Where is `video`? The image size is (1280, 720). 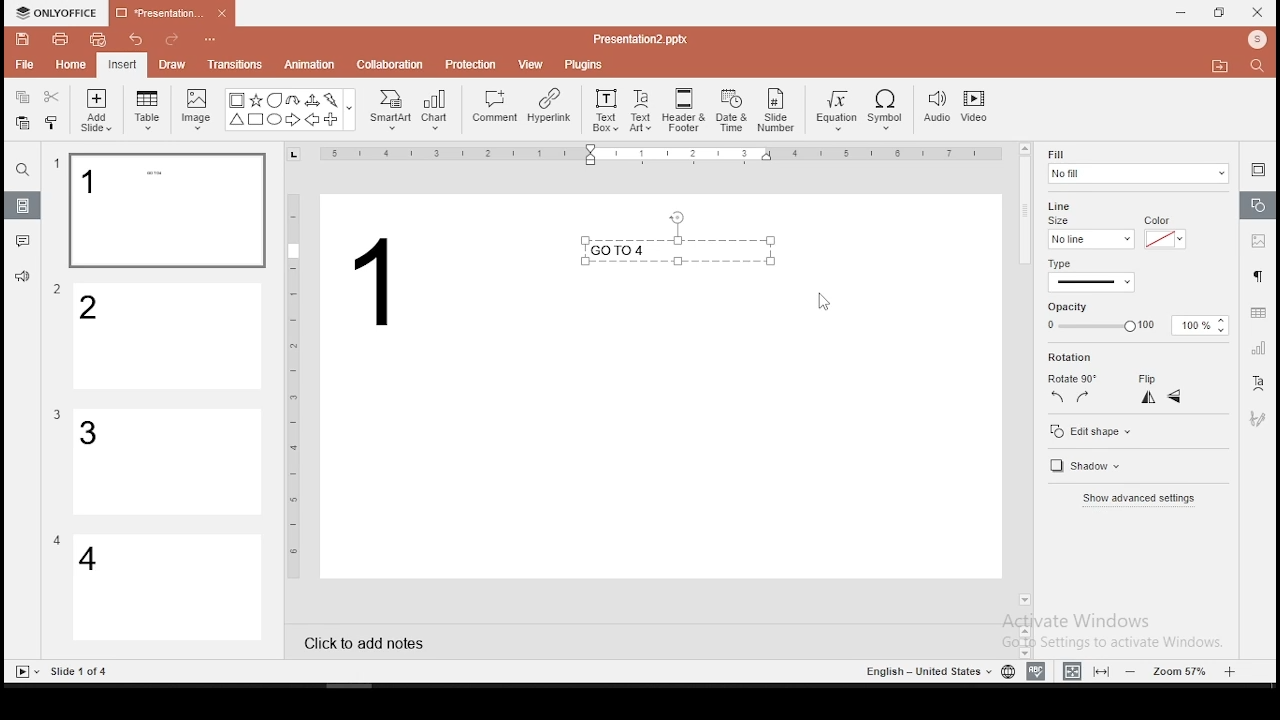
video is located at coordinates (974, 109).